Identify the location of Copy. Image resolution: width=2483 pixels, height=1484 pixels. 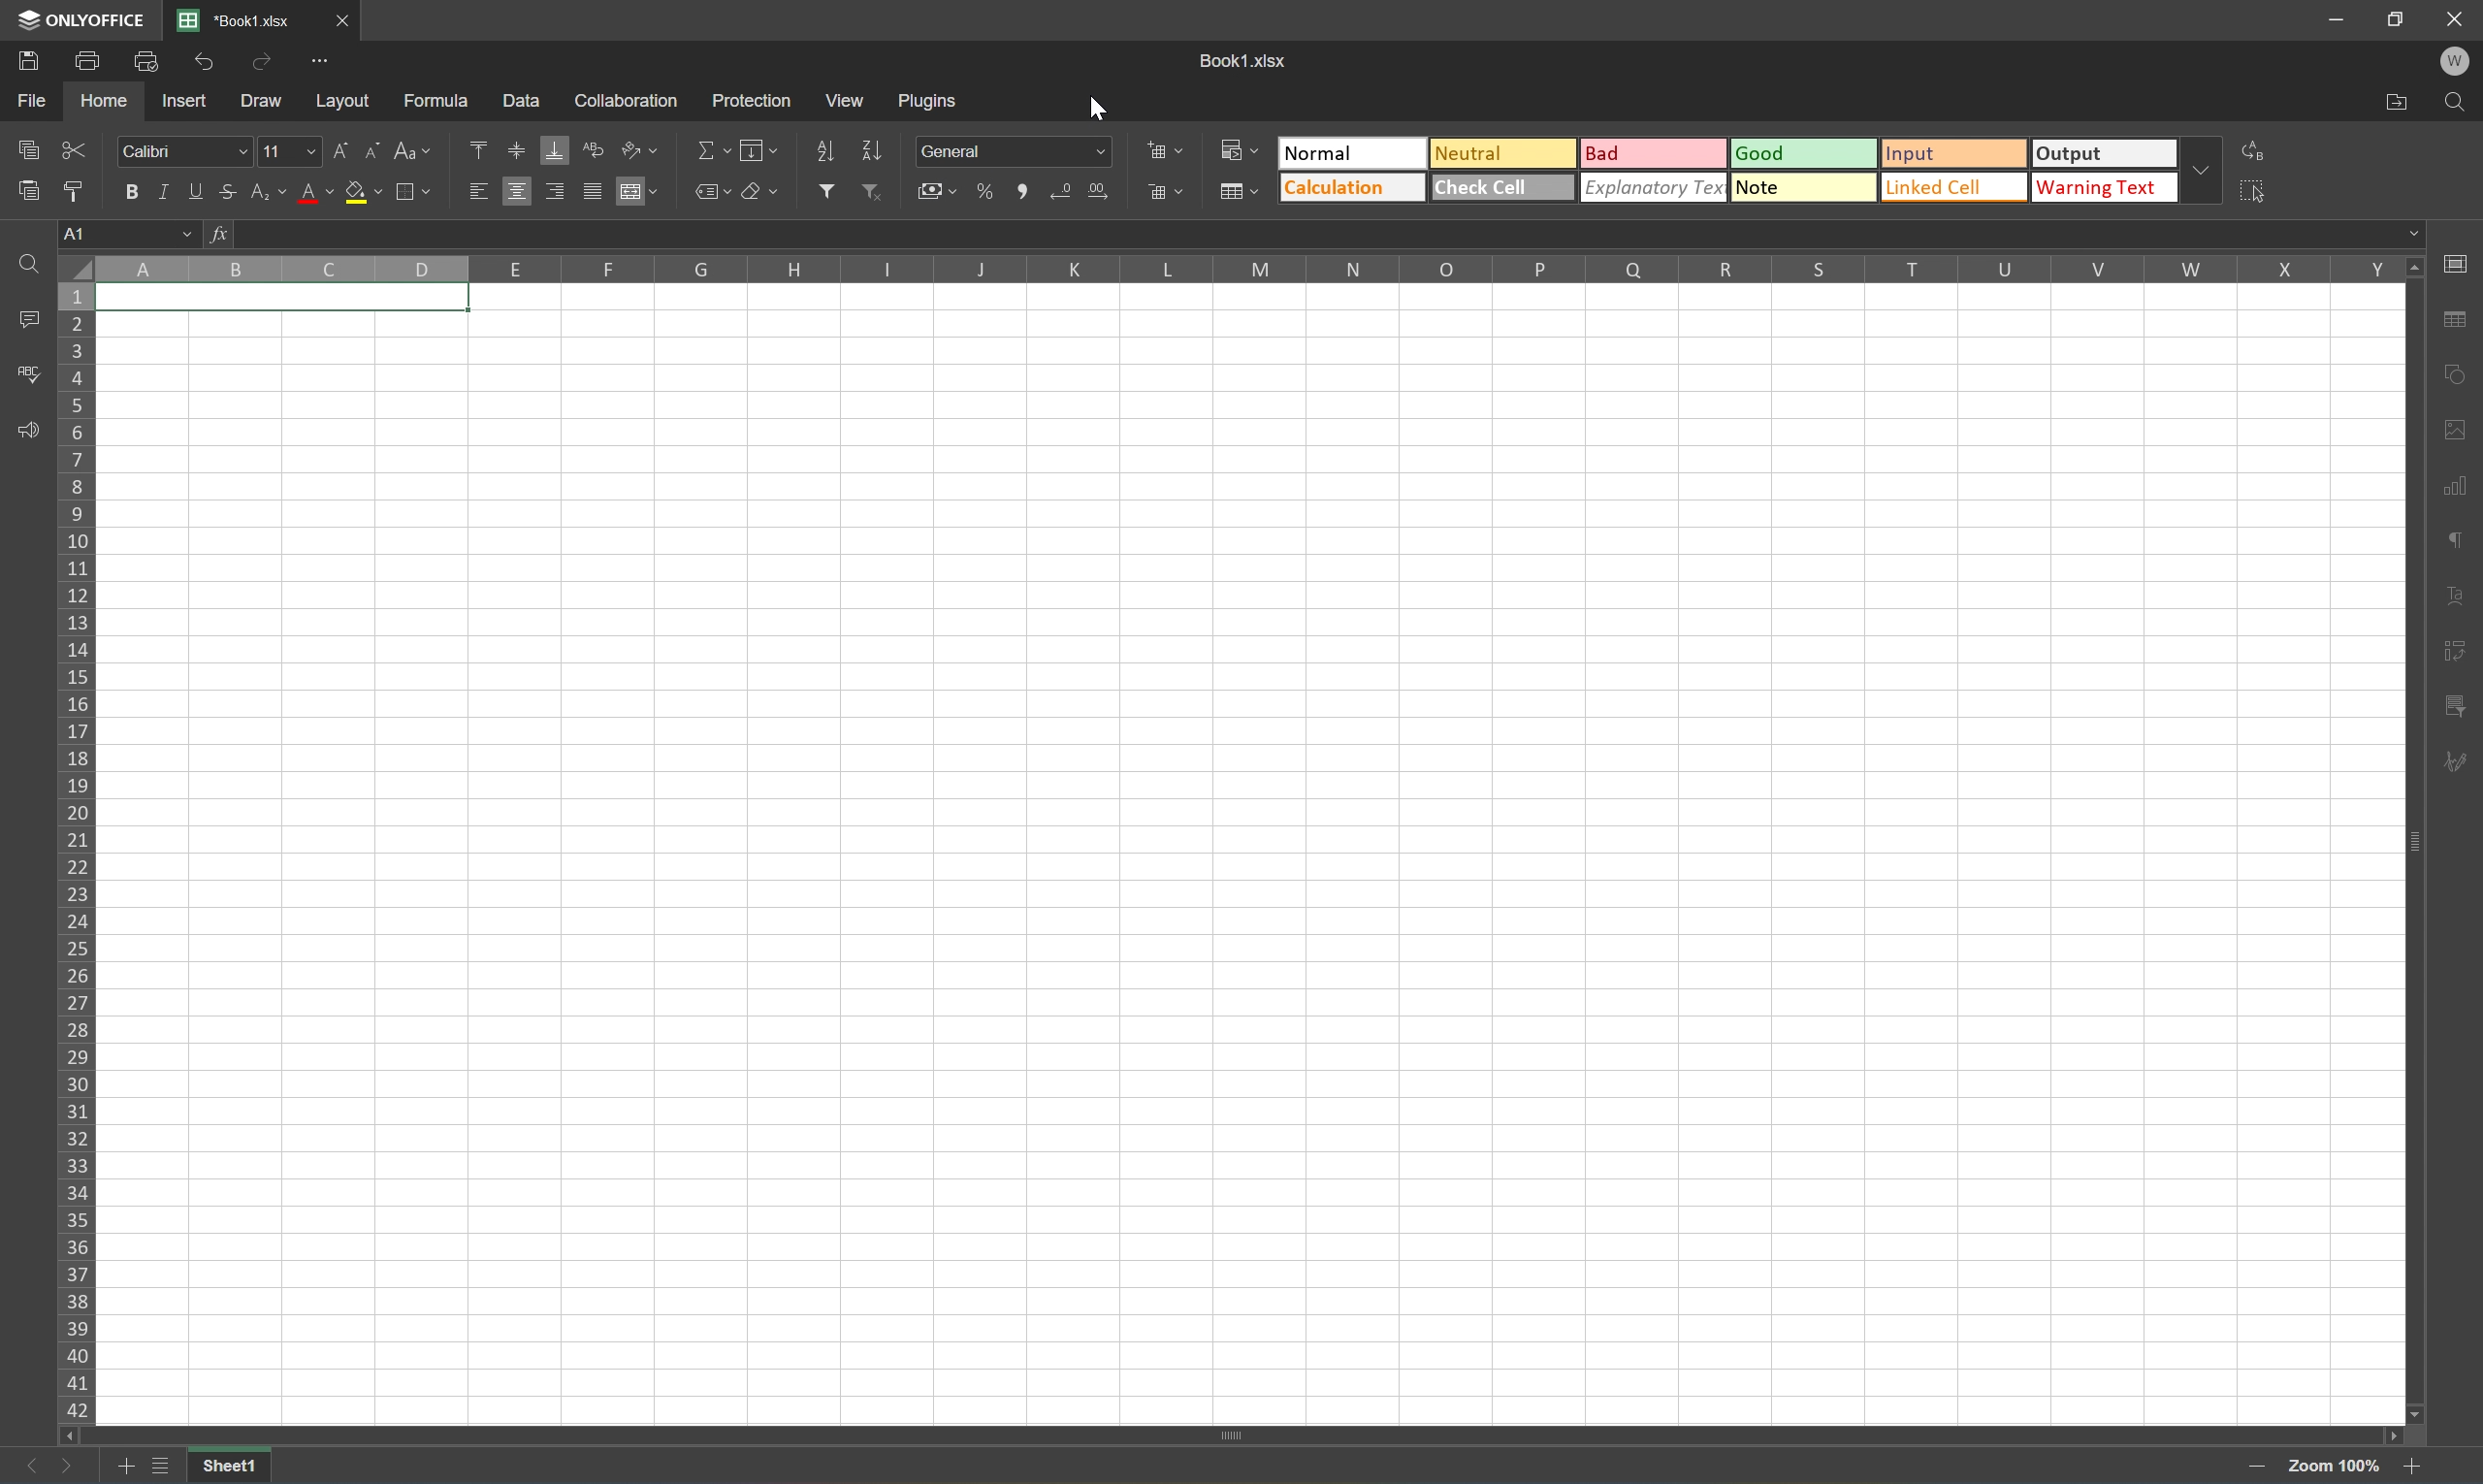
(29, 147).